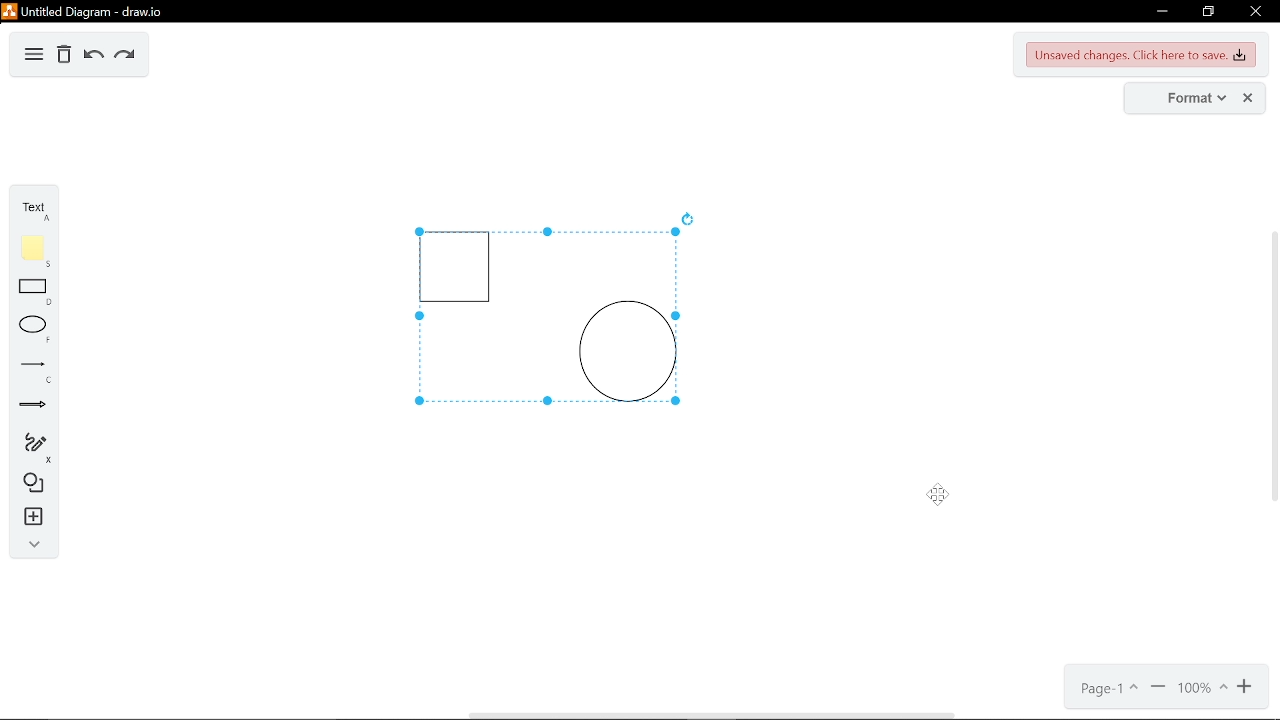  Describe the element at coordinates (30, 484) in the screenshot. I see `shapes` at that location.